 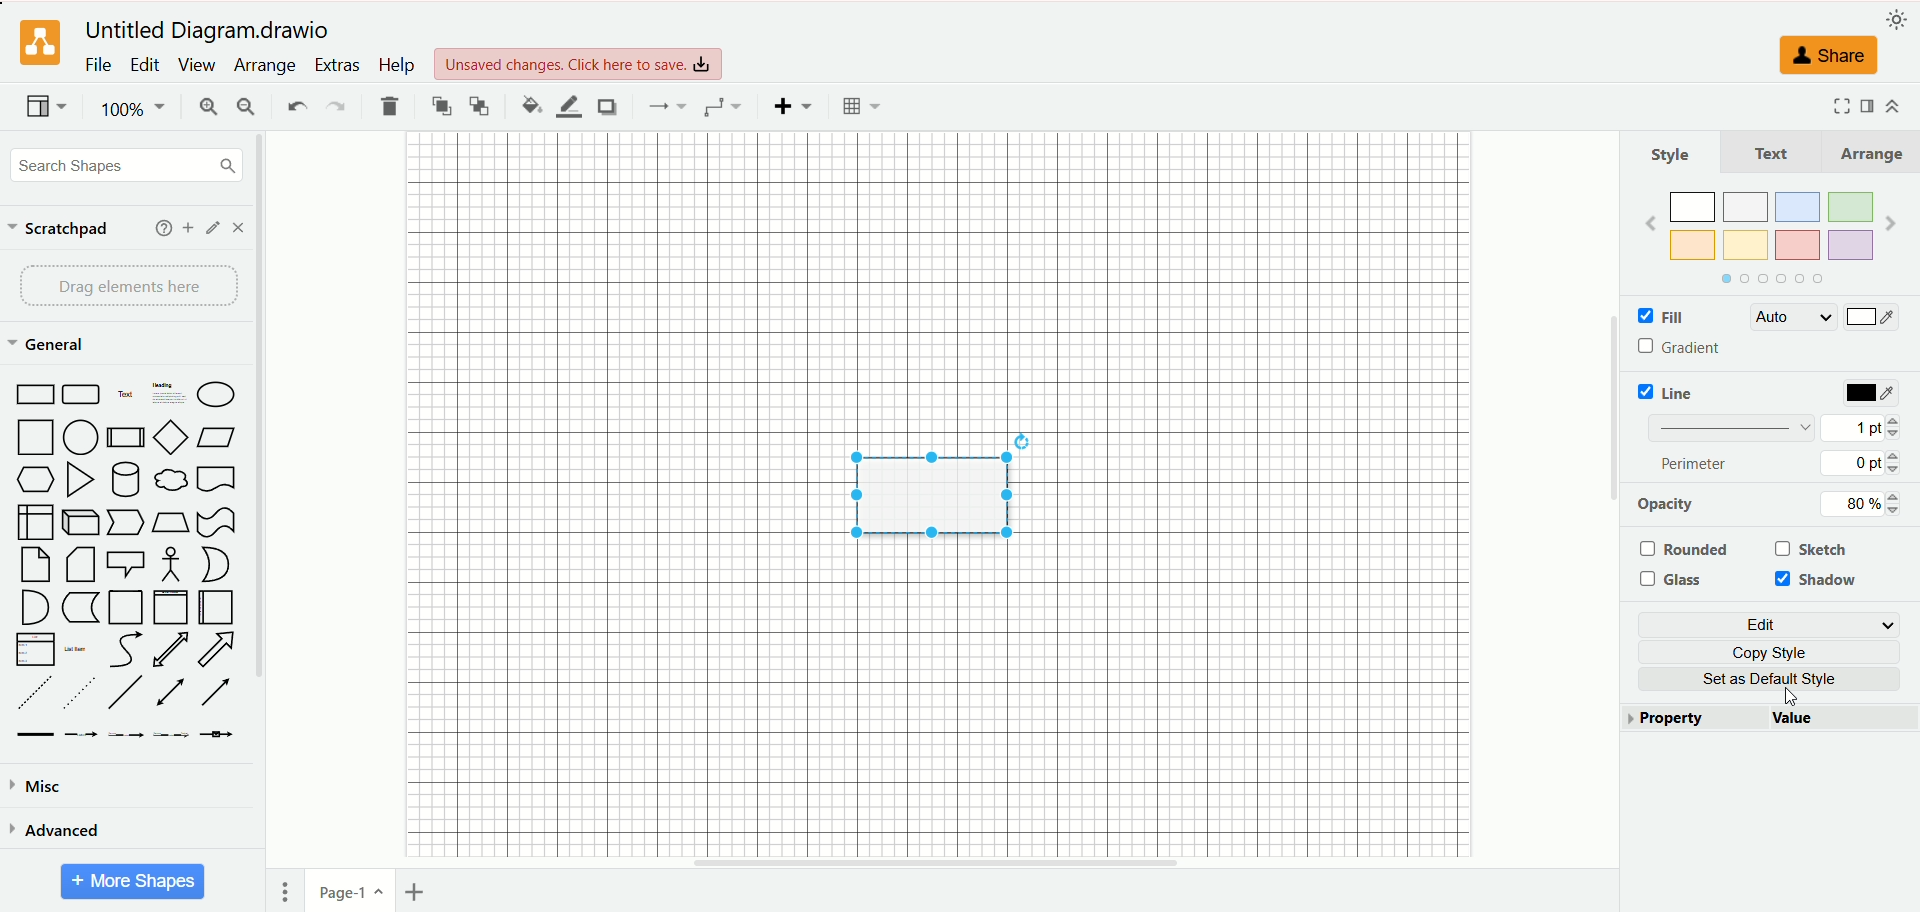 I want to click on table, so click(x=861, y=106).